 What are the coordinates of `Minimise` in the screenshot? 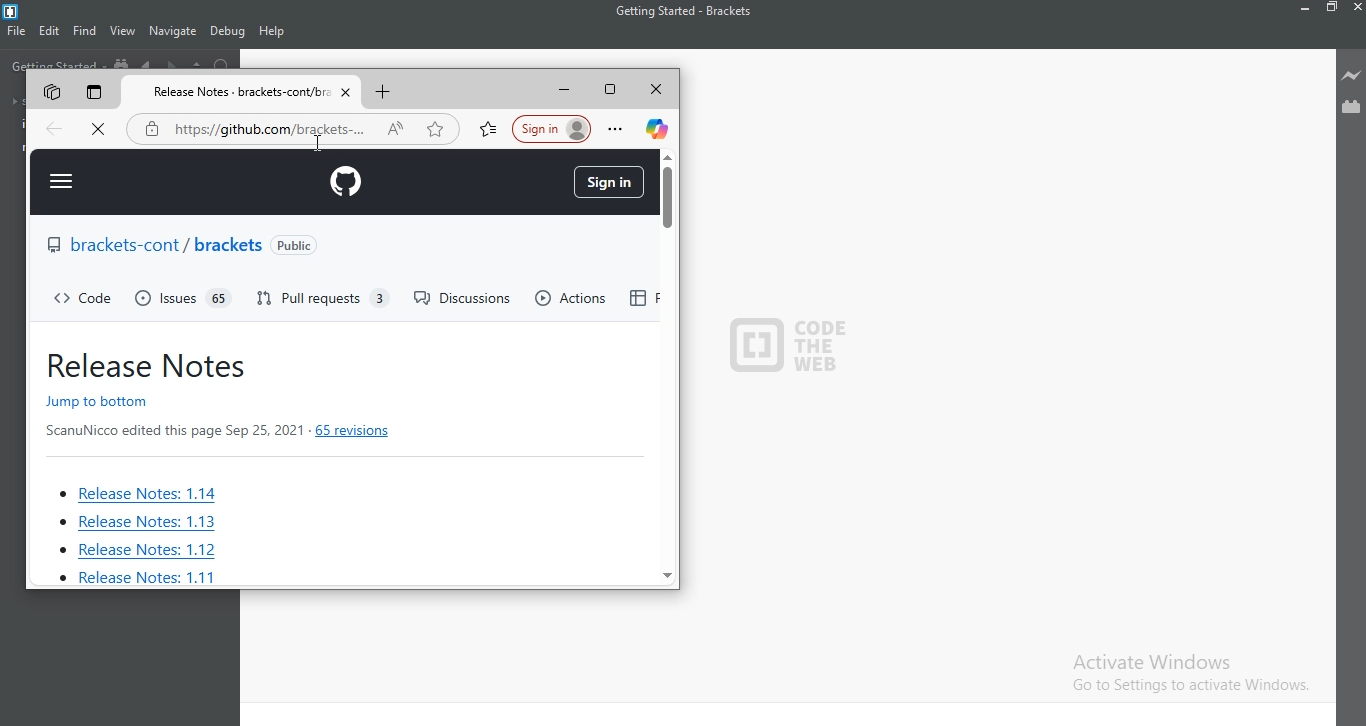 It's located at (1306, 9).